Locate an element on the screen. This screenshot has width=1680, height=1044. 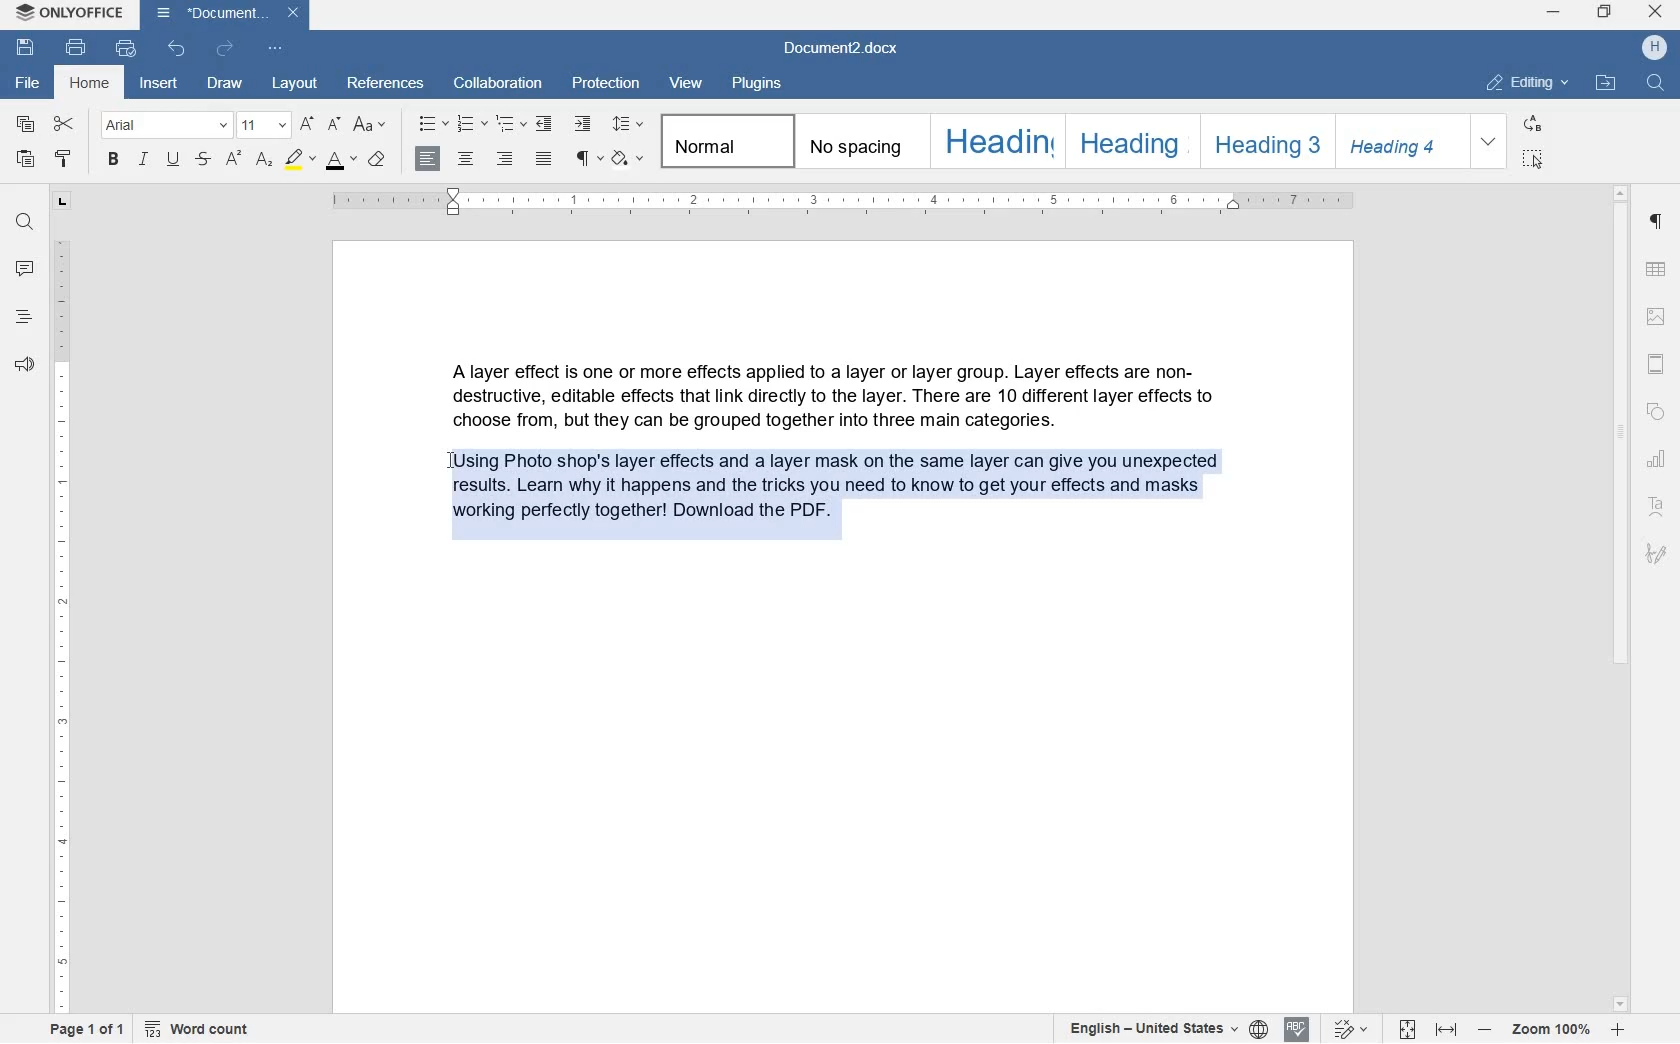
PAGE 1 OF 1 is located at coordinates (87, 1029).